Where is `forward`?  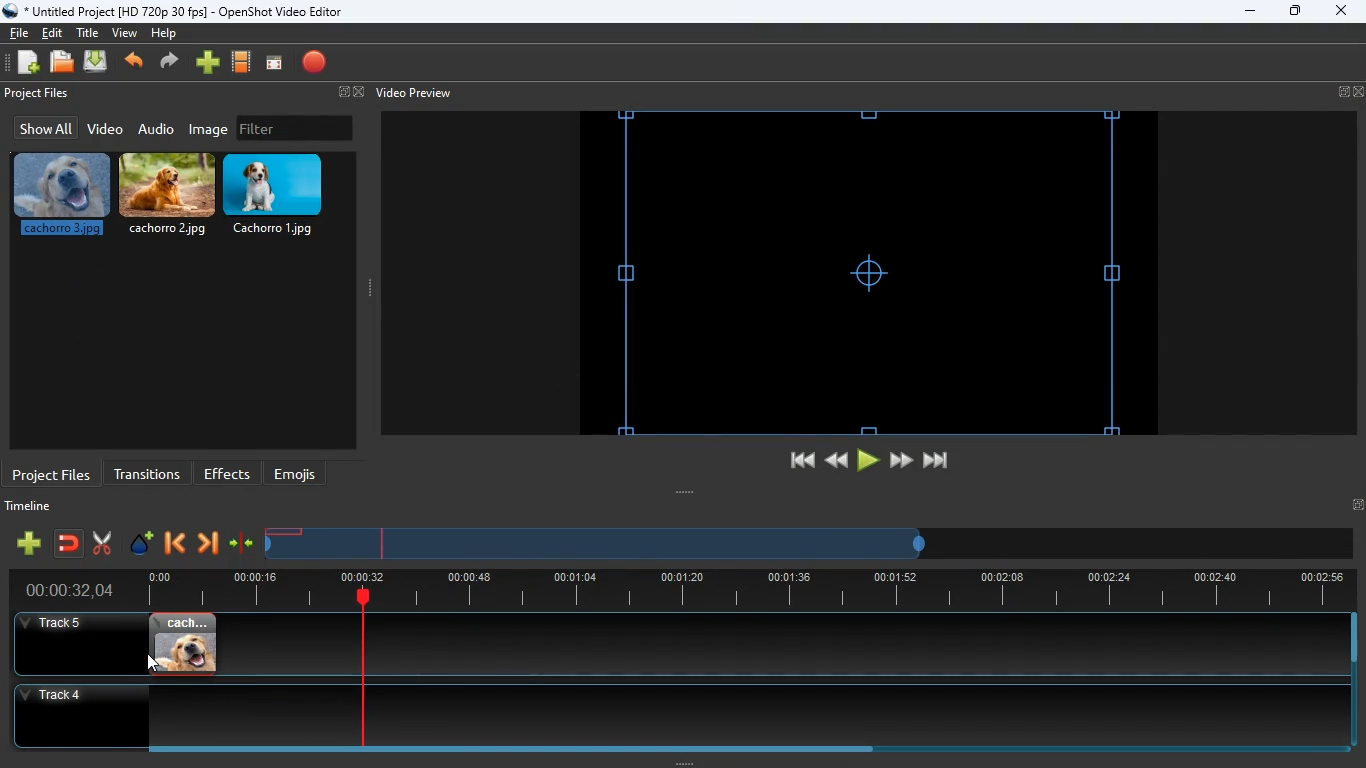
forward is located at coordinates (172, 63).